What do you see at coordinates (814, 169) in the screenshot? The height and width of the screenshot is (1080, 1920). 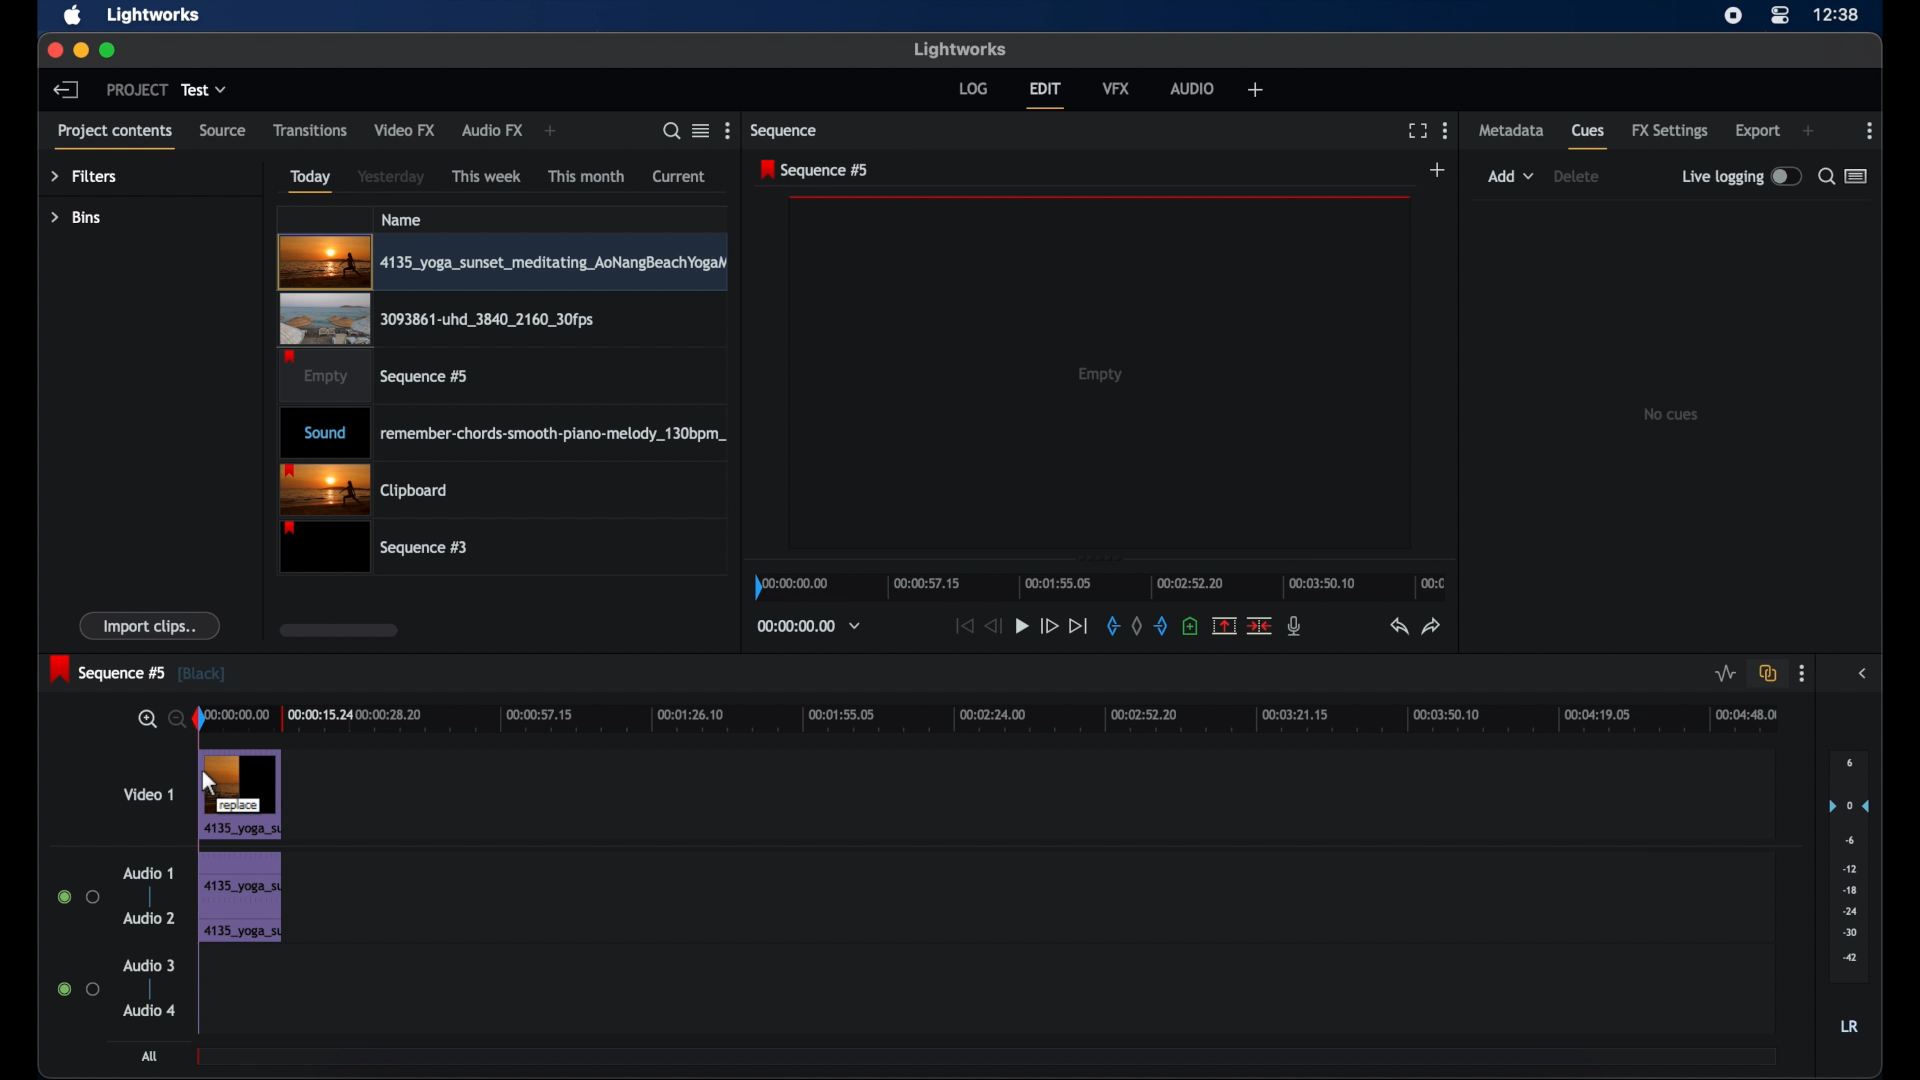 I see `sequence` at bounding box center [814, 169].